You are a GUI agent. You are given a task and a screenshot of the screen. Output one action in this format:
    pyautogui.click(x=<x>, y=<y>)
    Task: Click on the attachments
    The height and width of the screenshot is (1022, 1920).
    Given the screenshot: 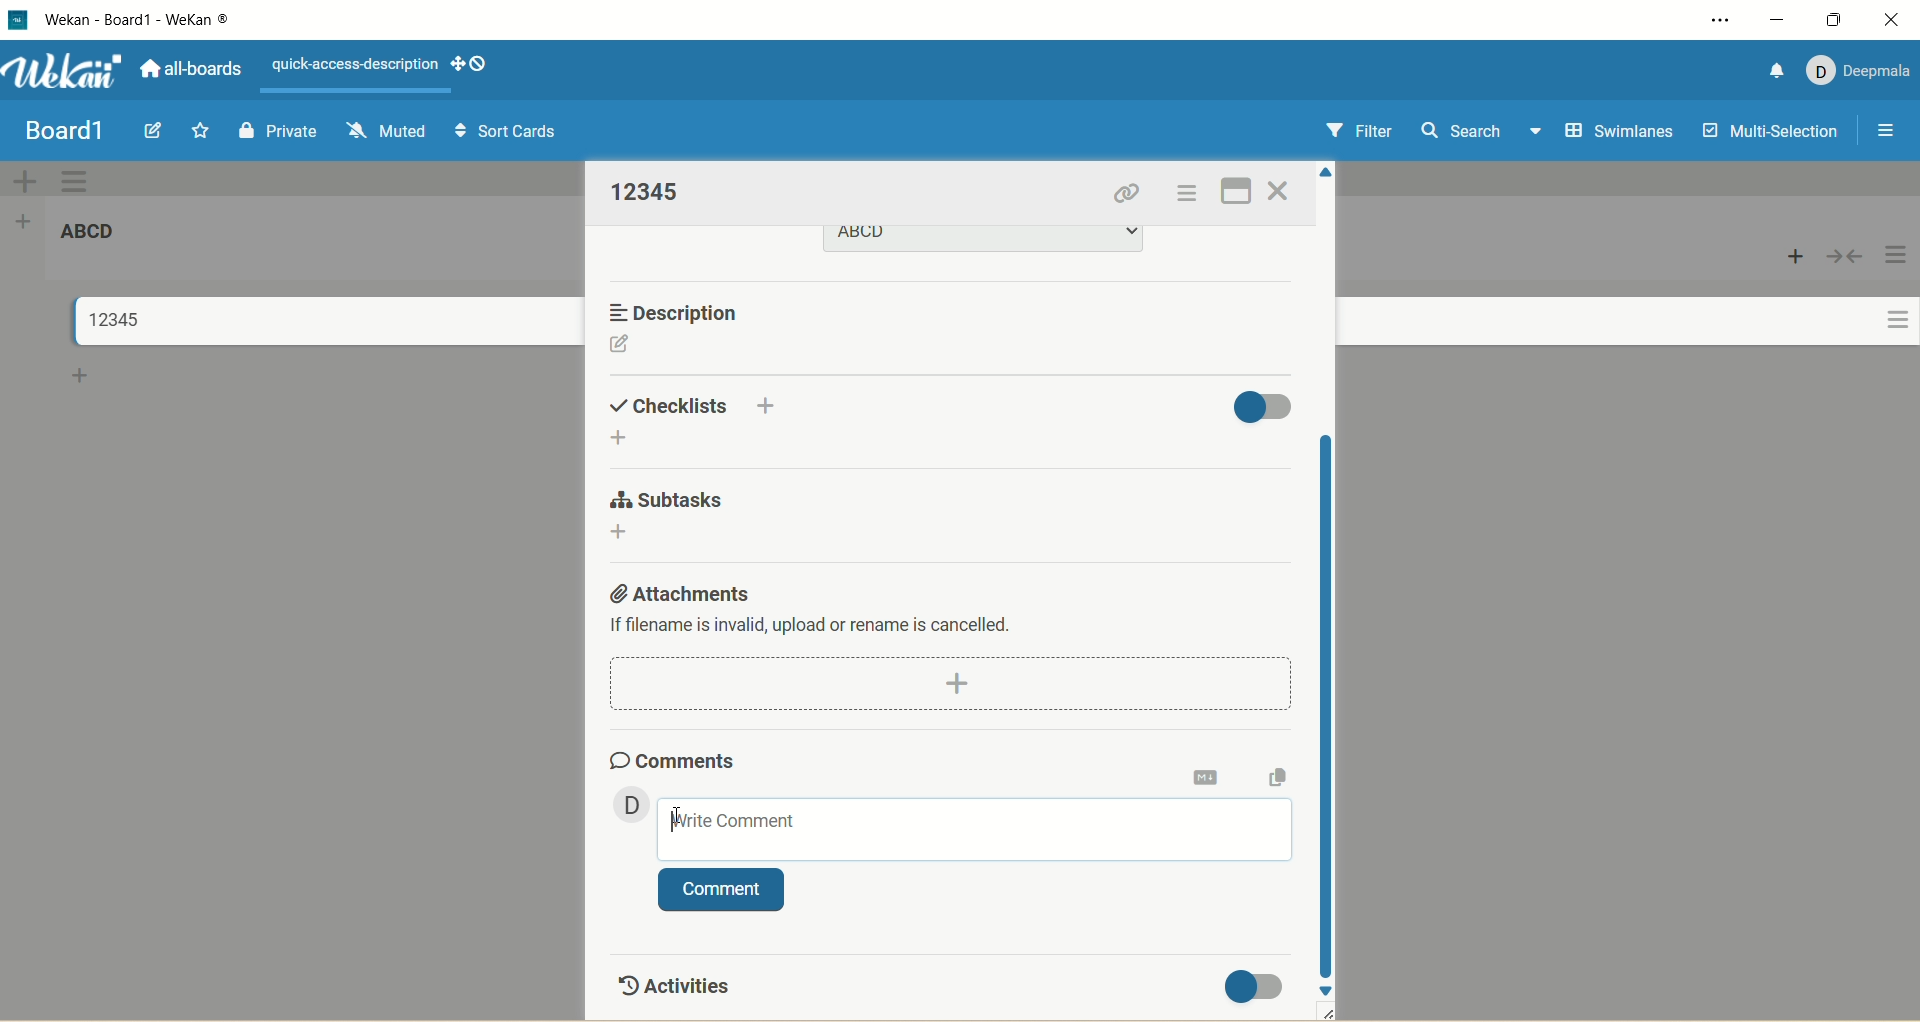 What is the action you would take?
    pyautogui.click(x=677, y=590)
    